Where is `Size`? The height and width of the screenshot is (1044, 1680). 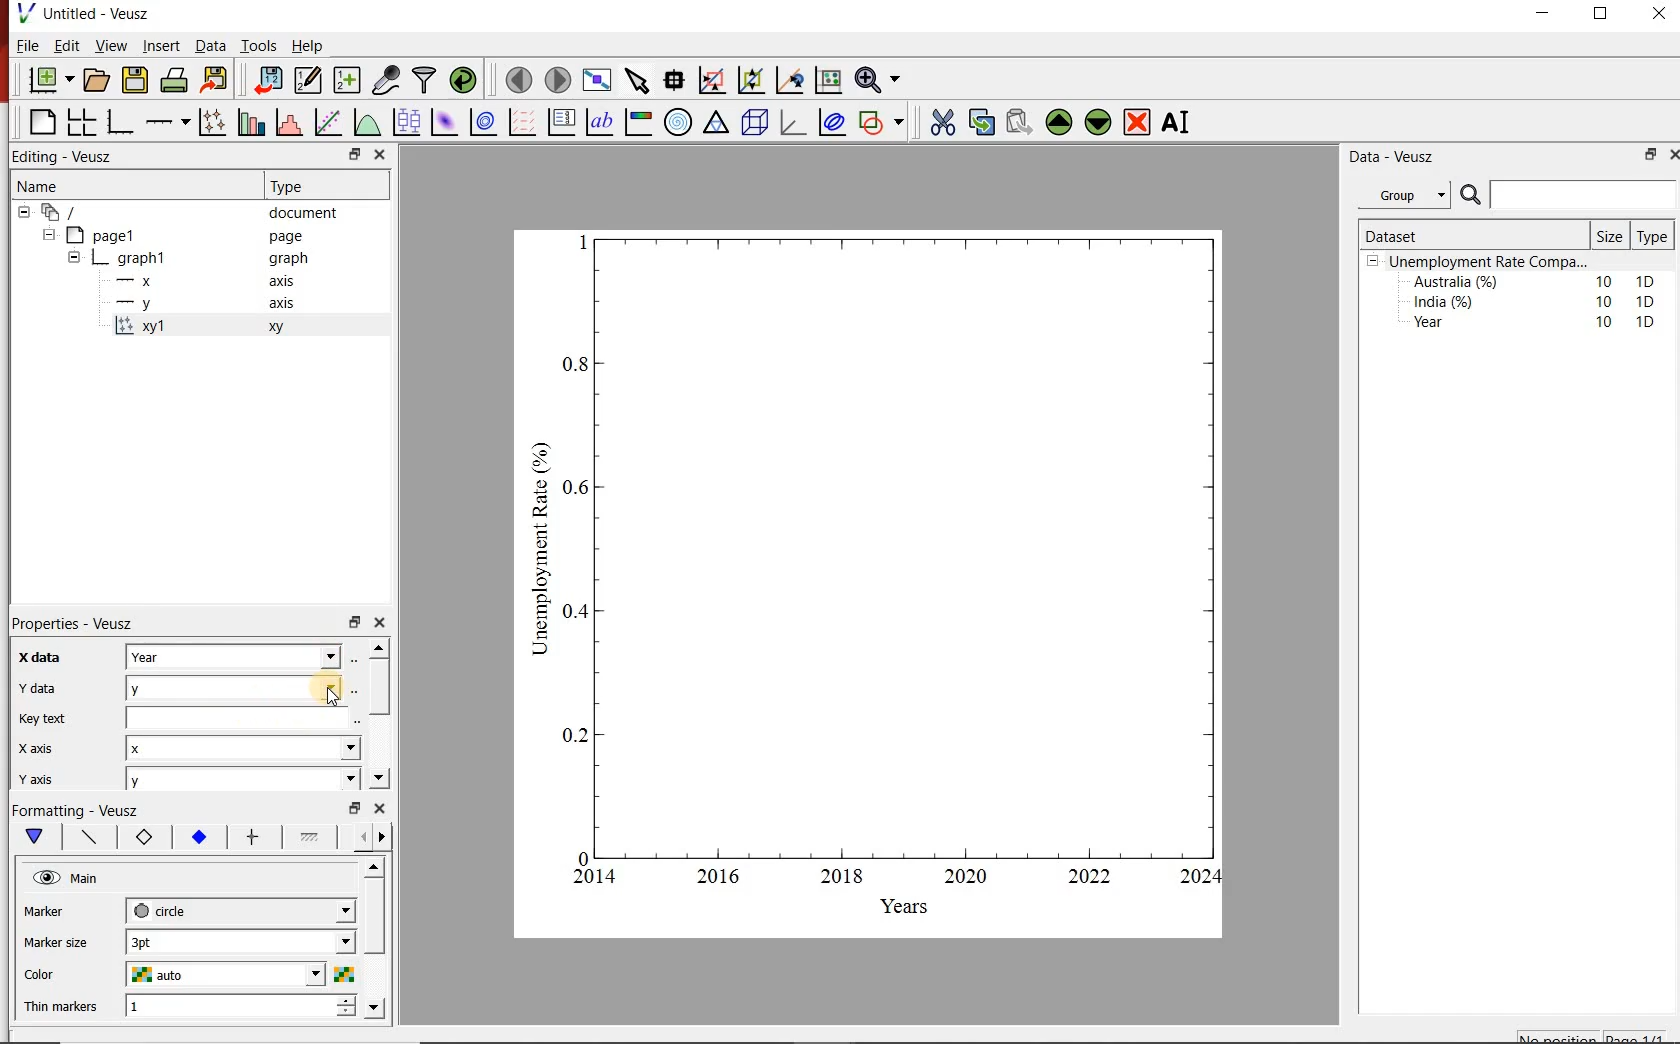 Size is located at coordinates (1612, 236).